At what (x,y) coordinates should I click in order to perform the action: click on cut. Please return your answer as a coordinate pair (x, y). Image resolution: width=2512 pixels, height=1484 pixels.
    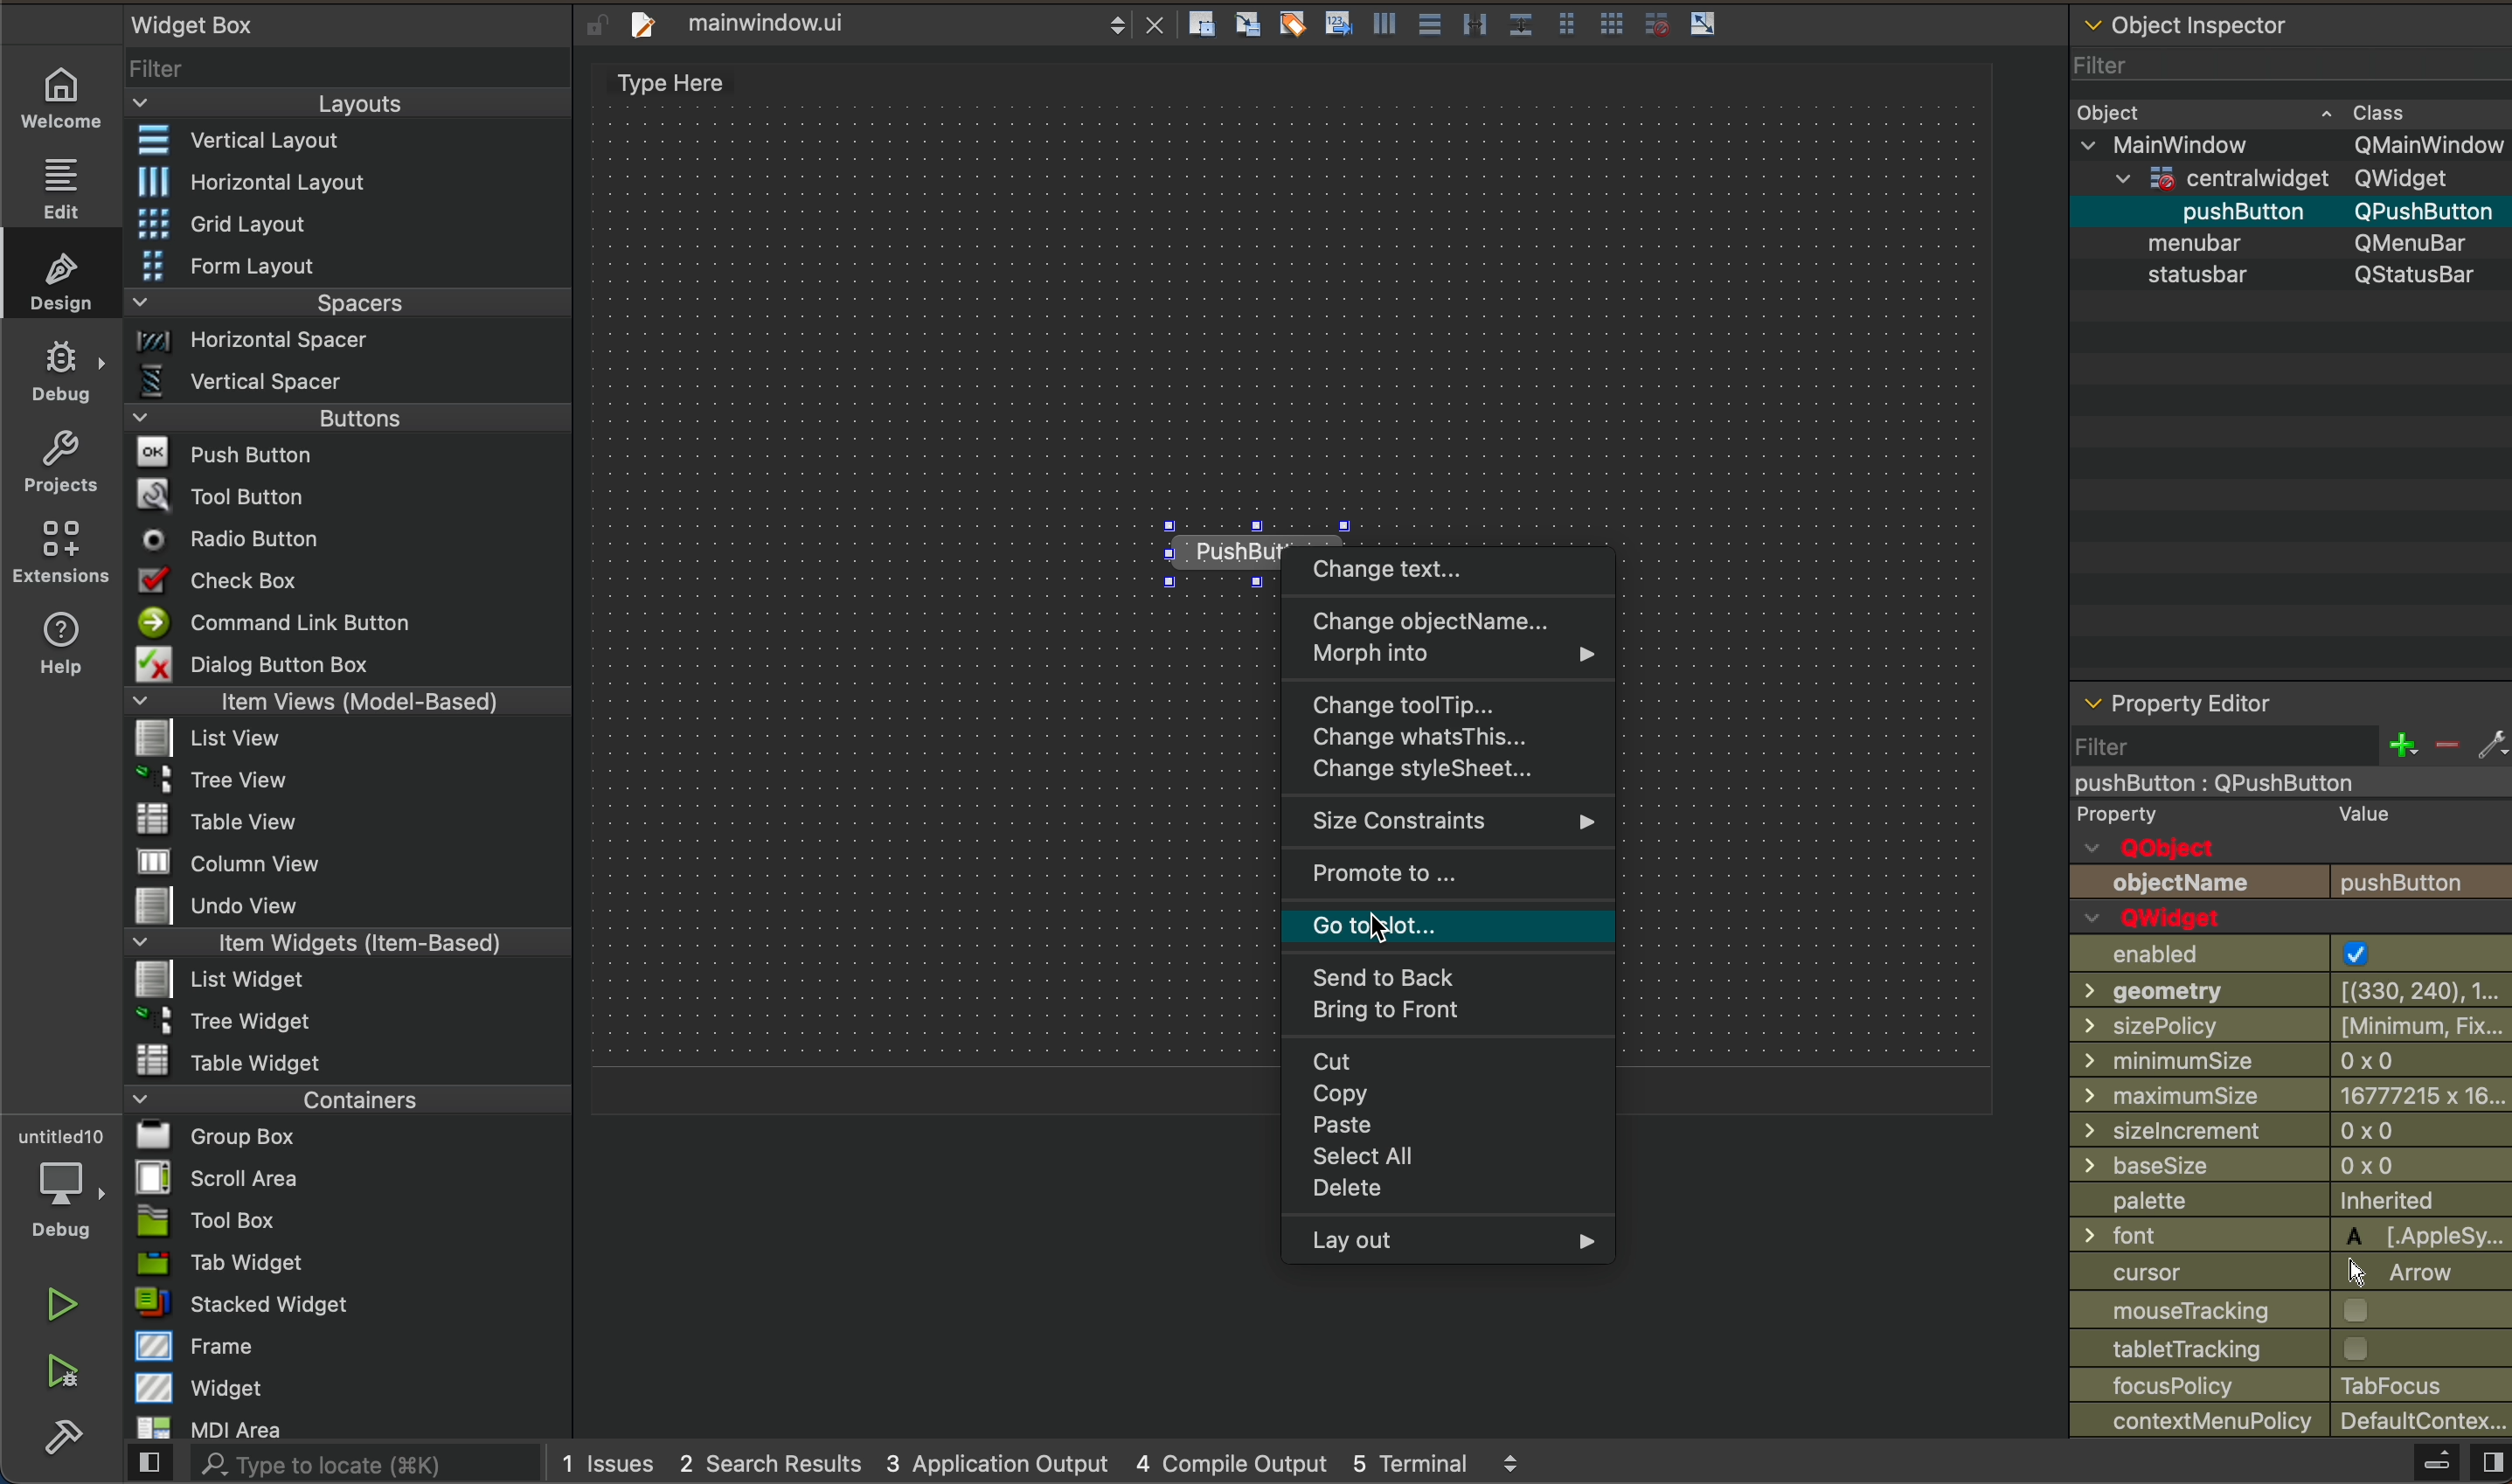
    Looking at the image, I should click on (1458, 1062).